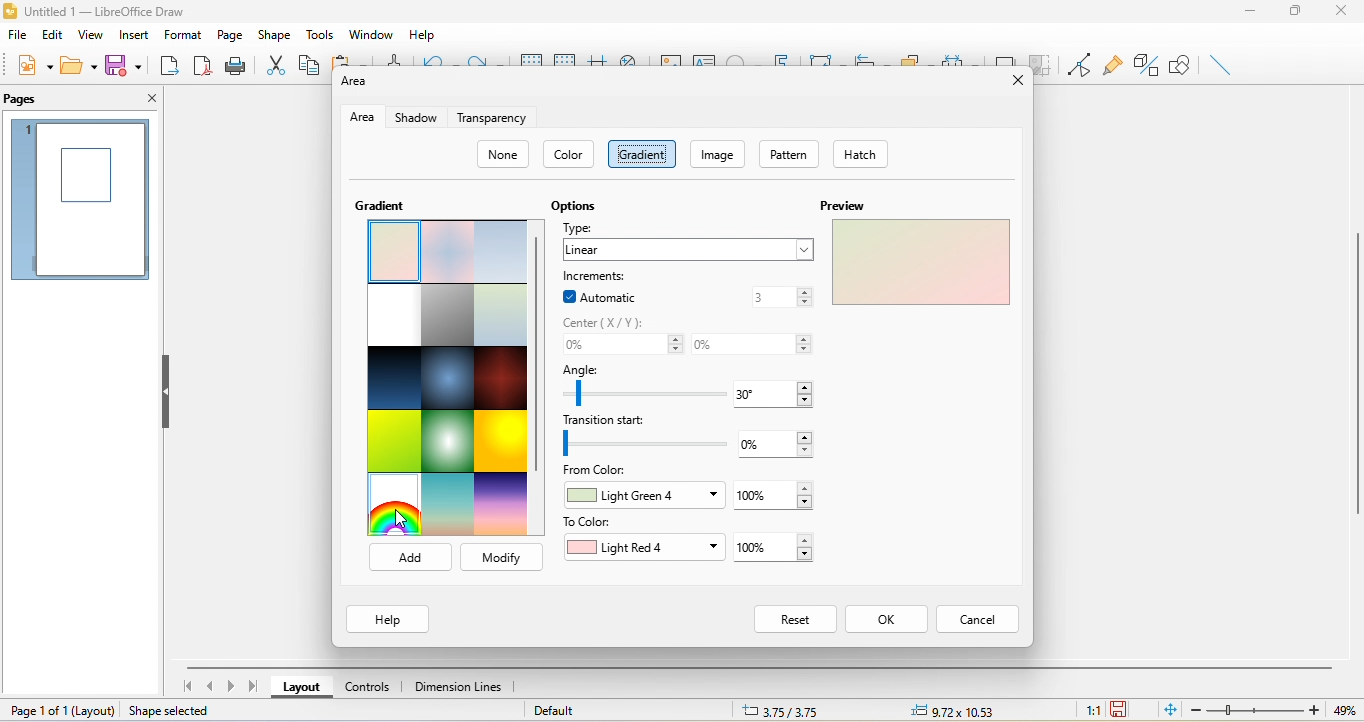 Image resolution: width=1364 pixels, height=722 pixels. I want to click on window, so click(370, 32).